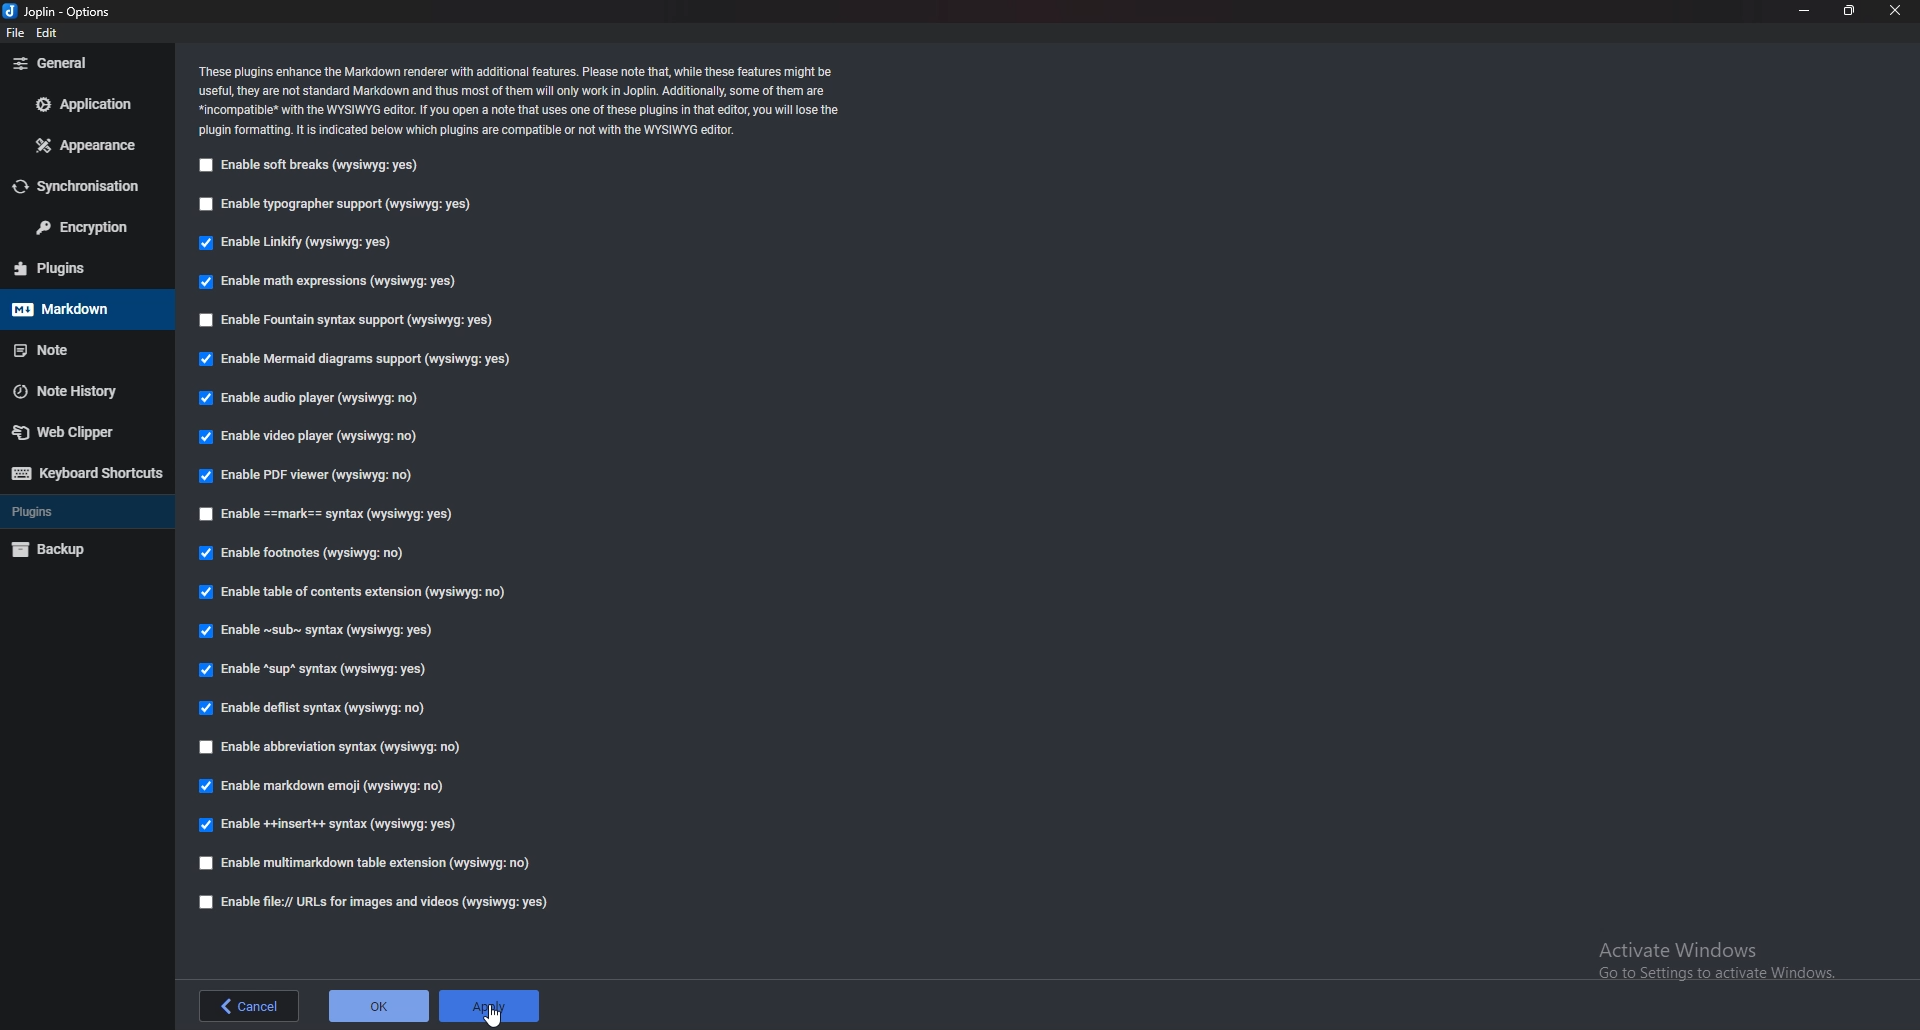  Describe the element at coordinates (66, 13) in the screenshot. I see `options` at that location.